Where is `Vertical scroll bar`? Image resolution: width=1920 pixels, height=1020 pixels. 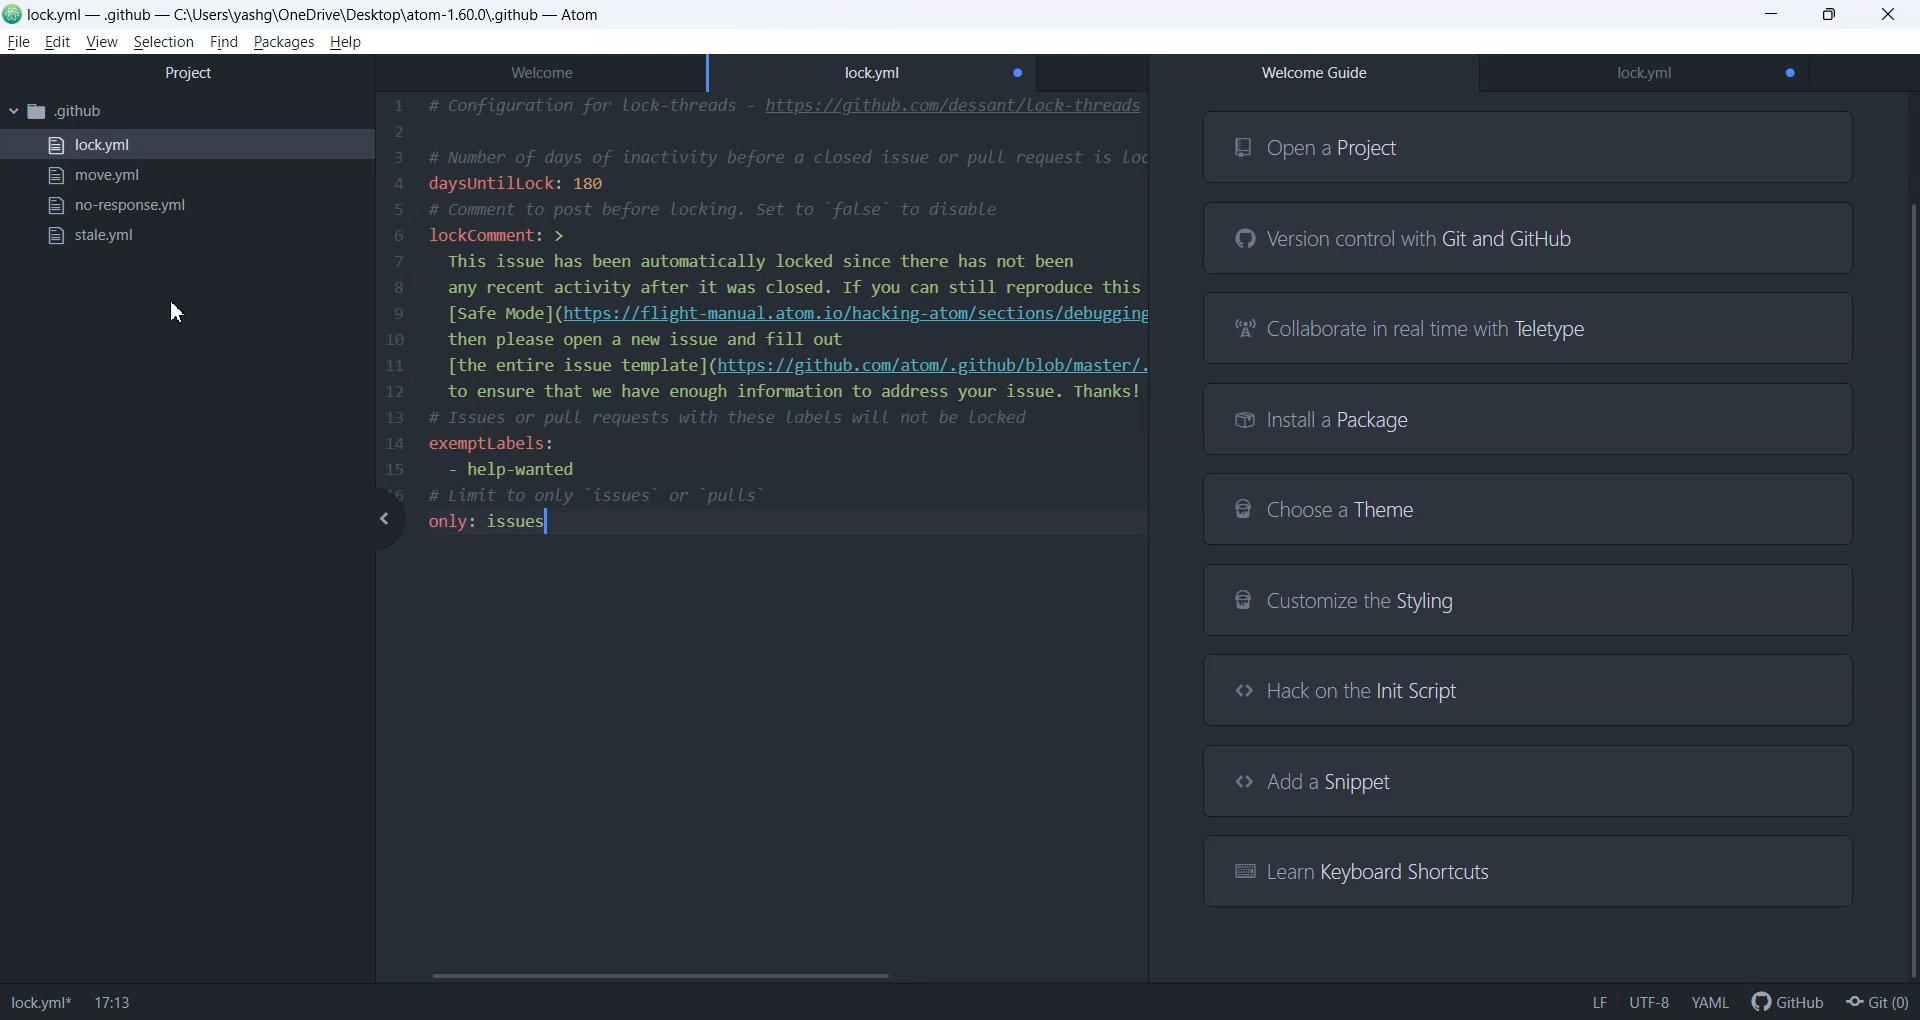
Vertical scroll bar is located at coordinates (1908, 541).